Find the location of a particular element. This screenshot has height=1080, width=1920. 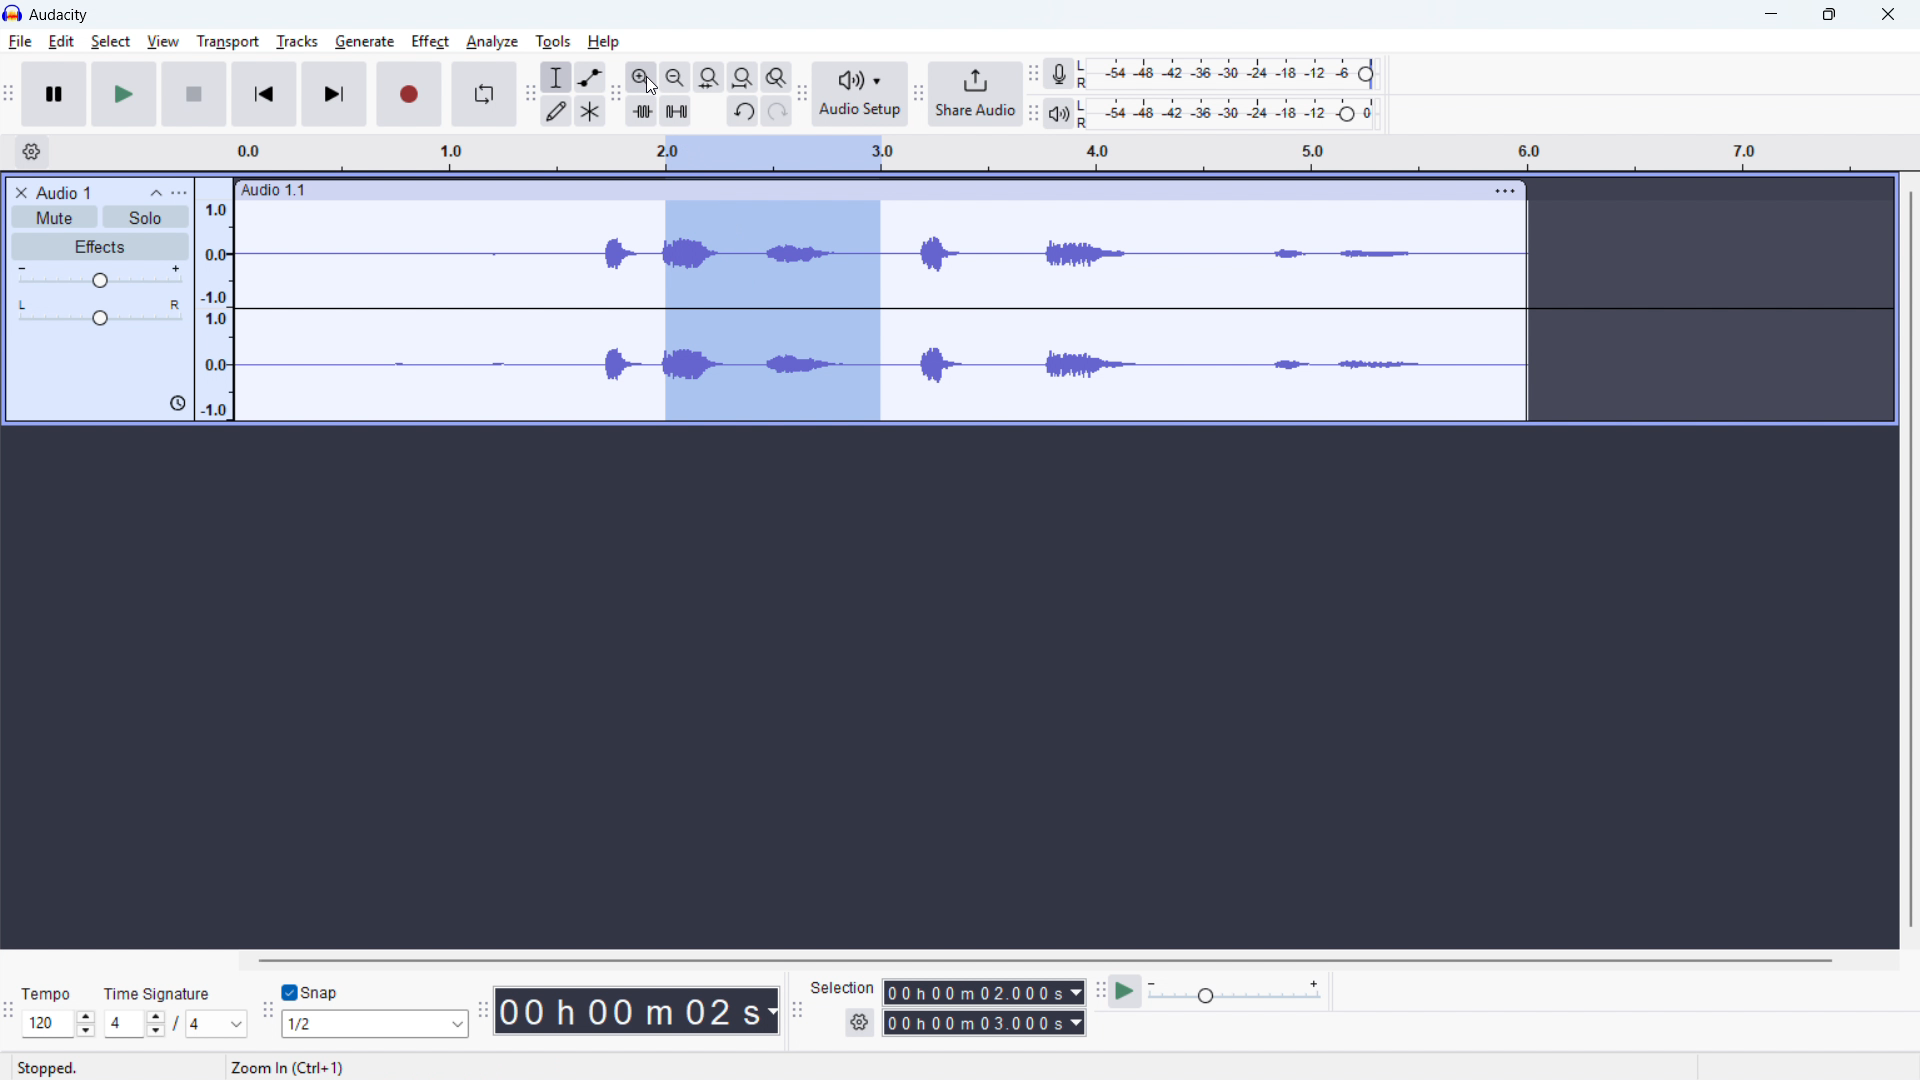

Skip to last is located at coordinates (335, 95).